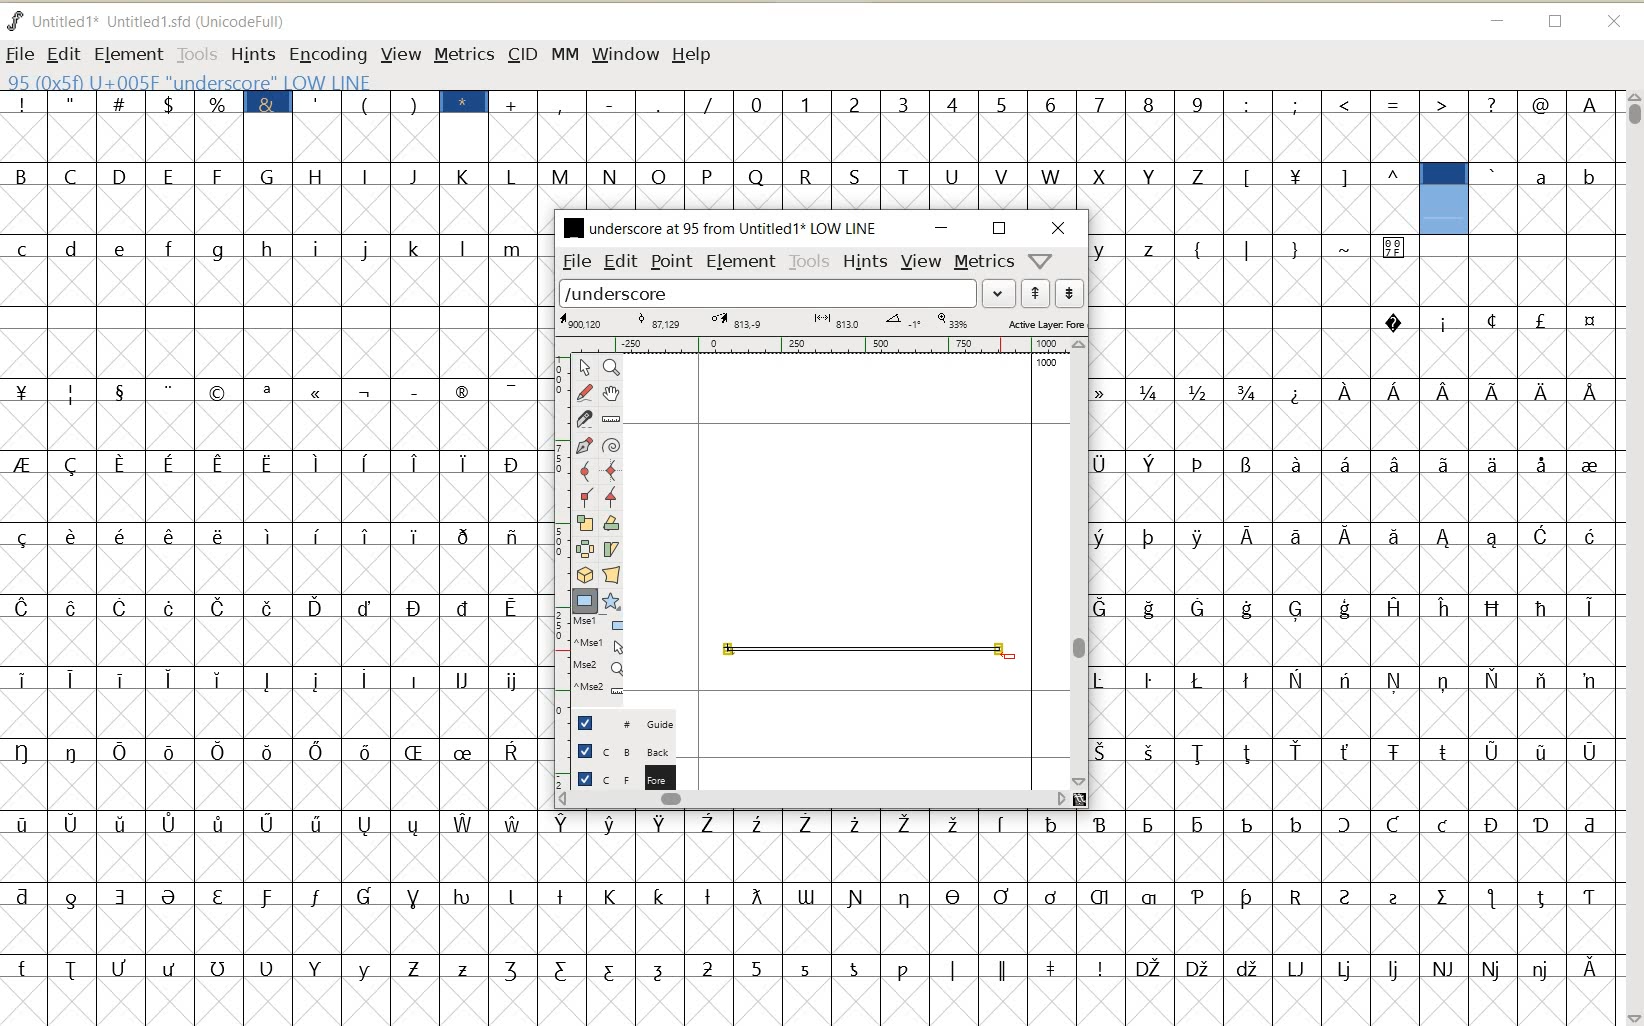  What do you see at coordinates (921, 259) in the screenshot?
I see `VIEW` at bounding box center [921, 259].